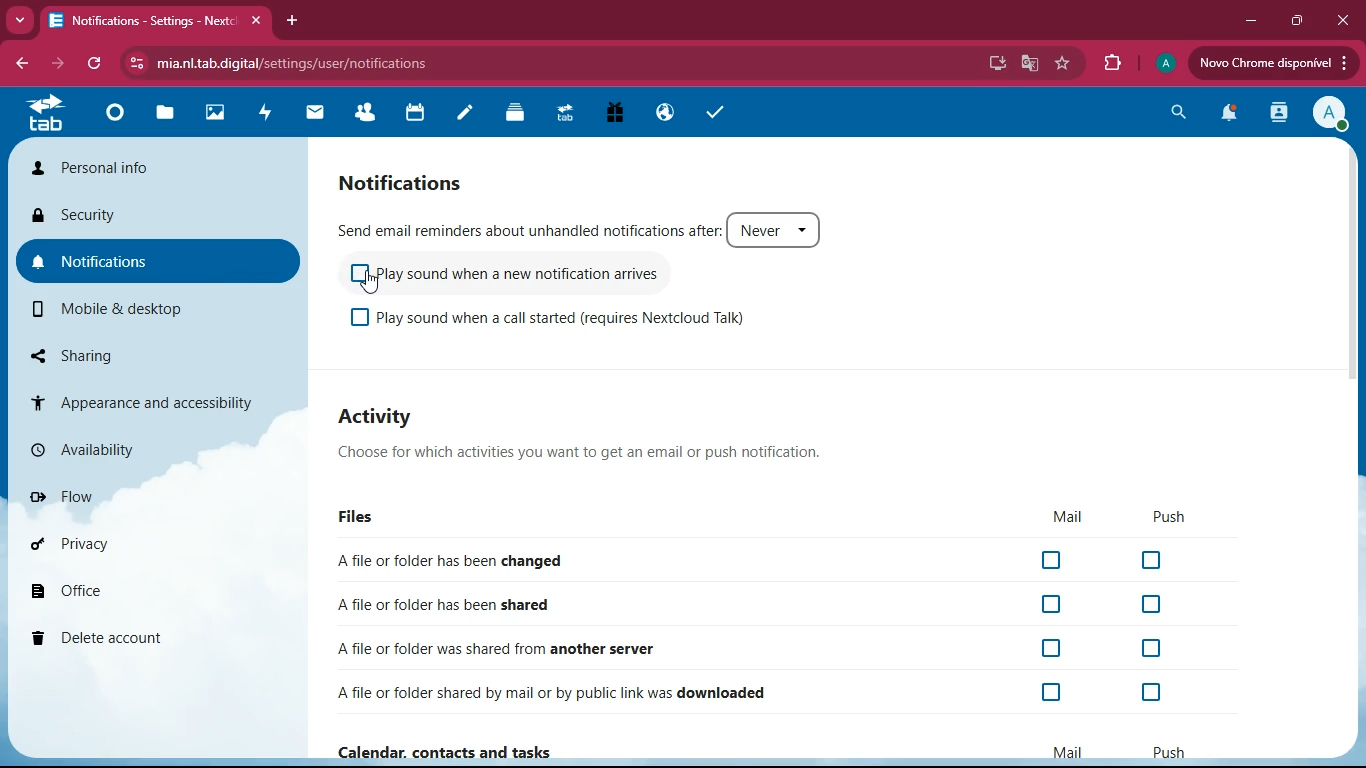 The height and width of the screenshot is (768, 1366). Describe the element at coordinates (119, 120) in the screenshot. I see `home` at that location.